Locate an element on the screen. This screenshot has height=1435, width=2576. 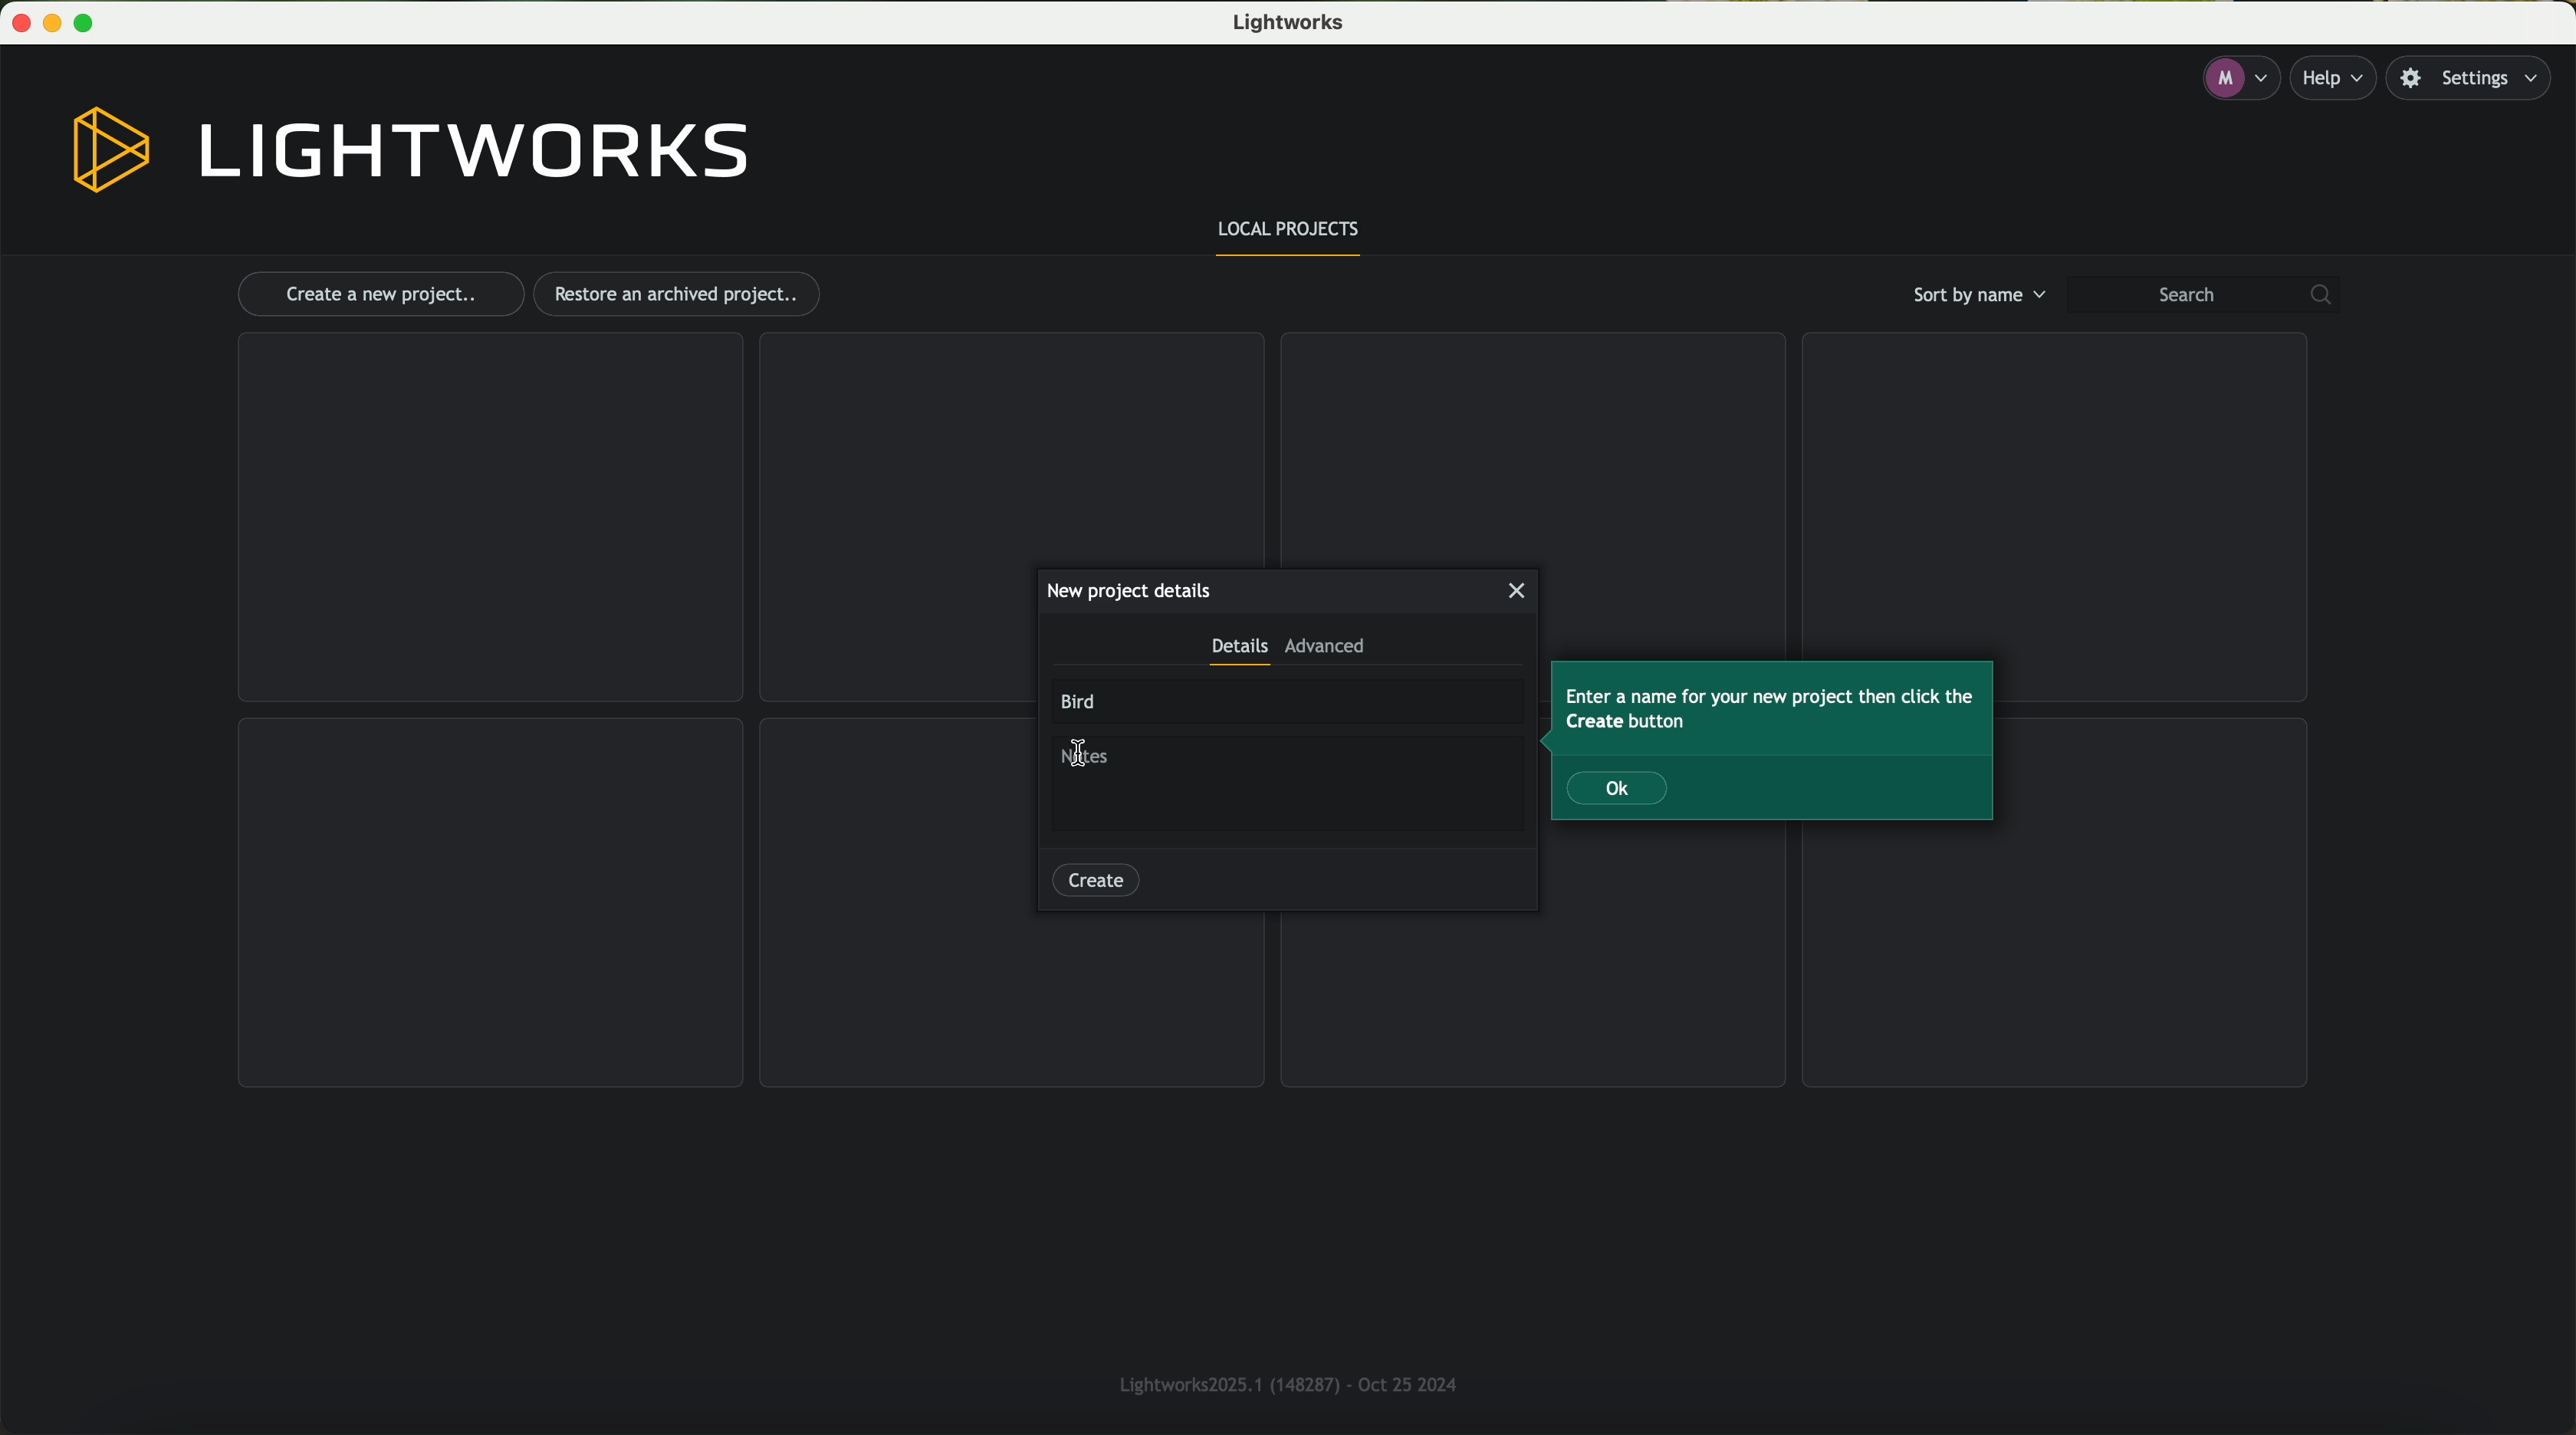
grid is located at coordinates (1013, 1004).